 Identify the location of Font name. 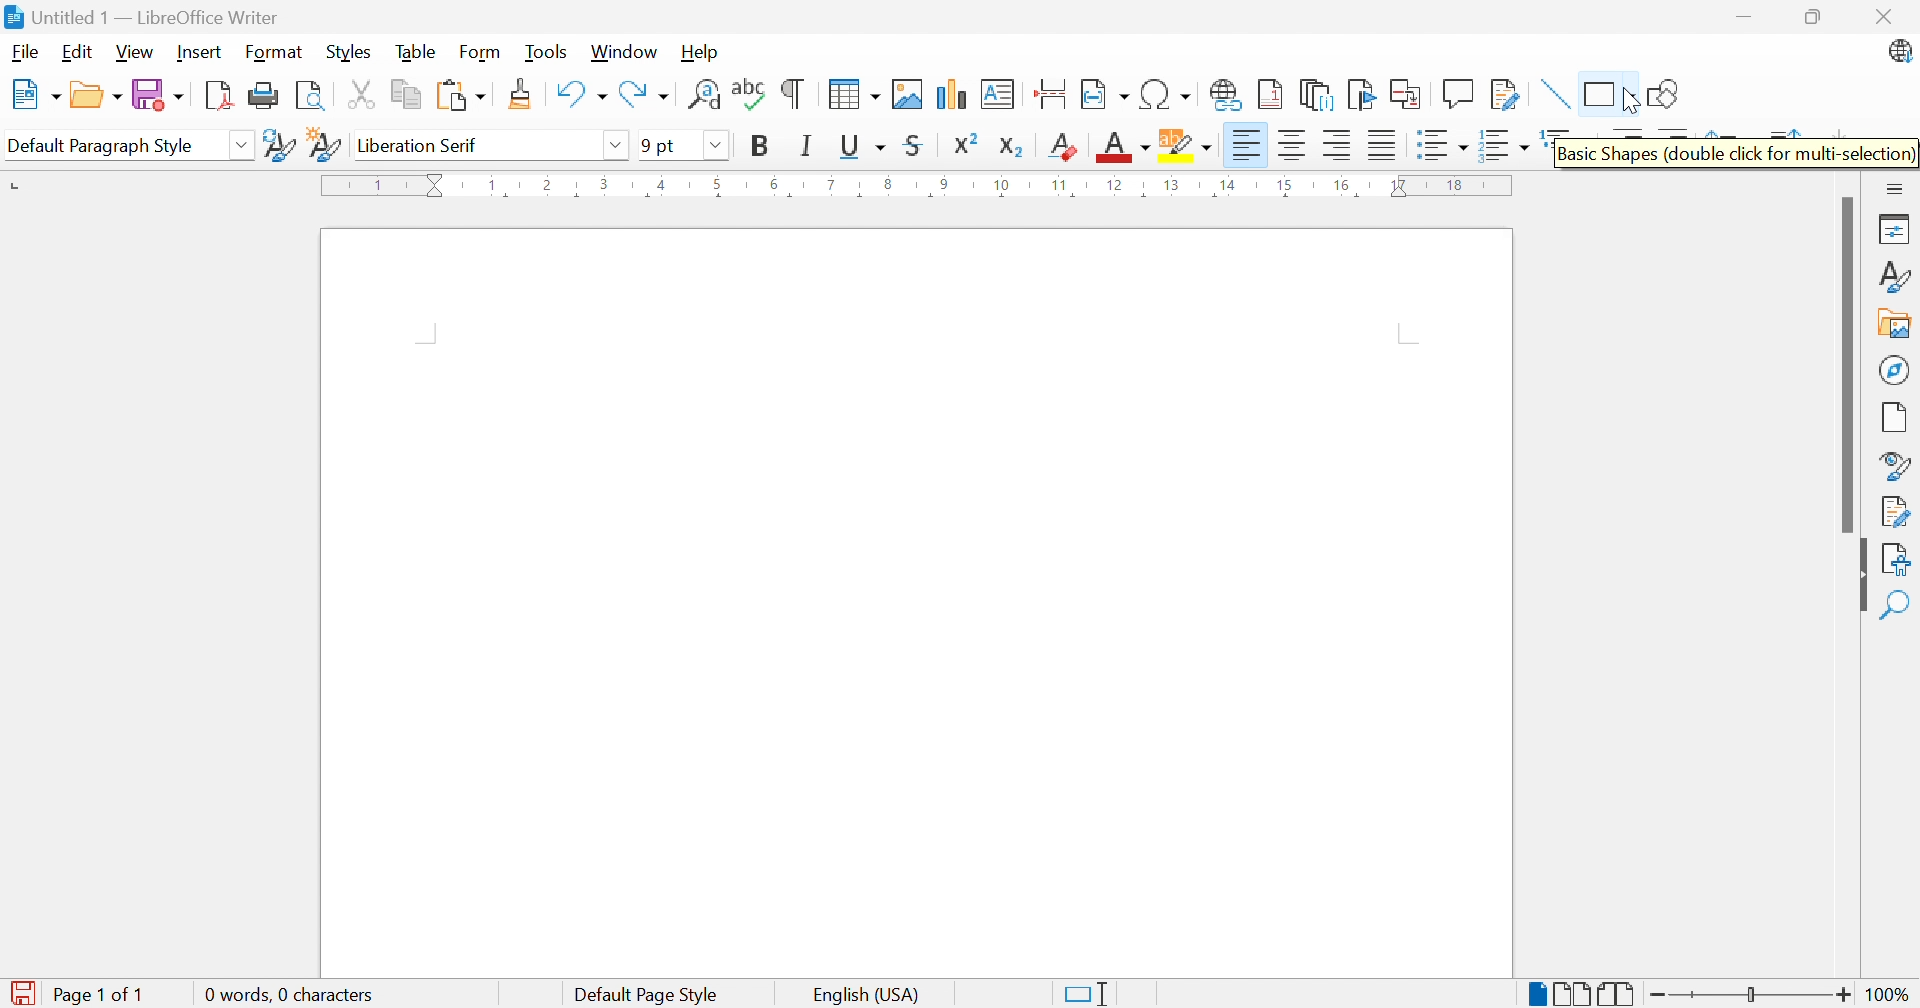
(472, 145).